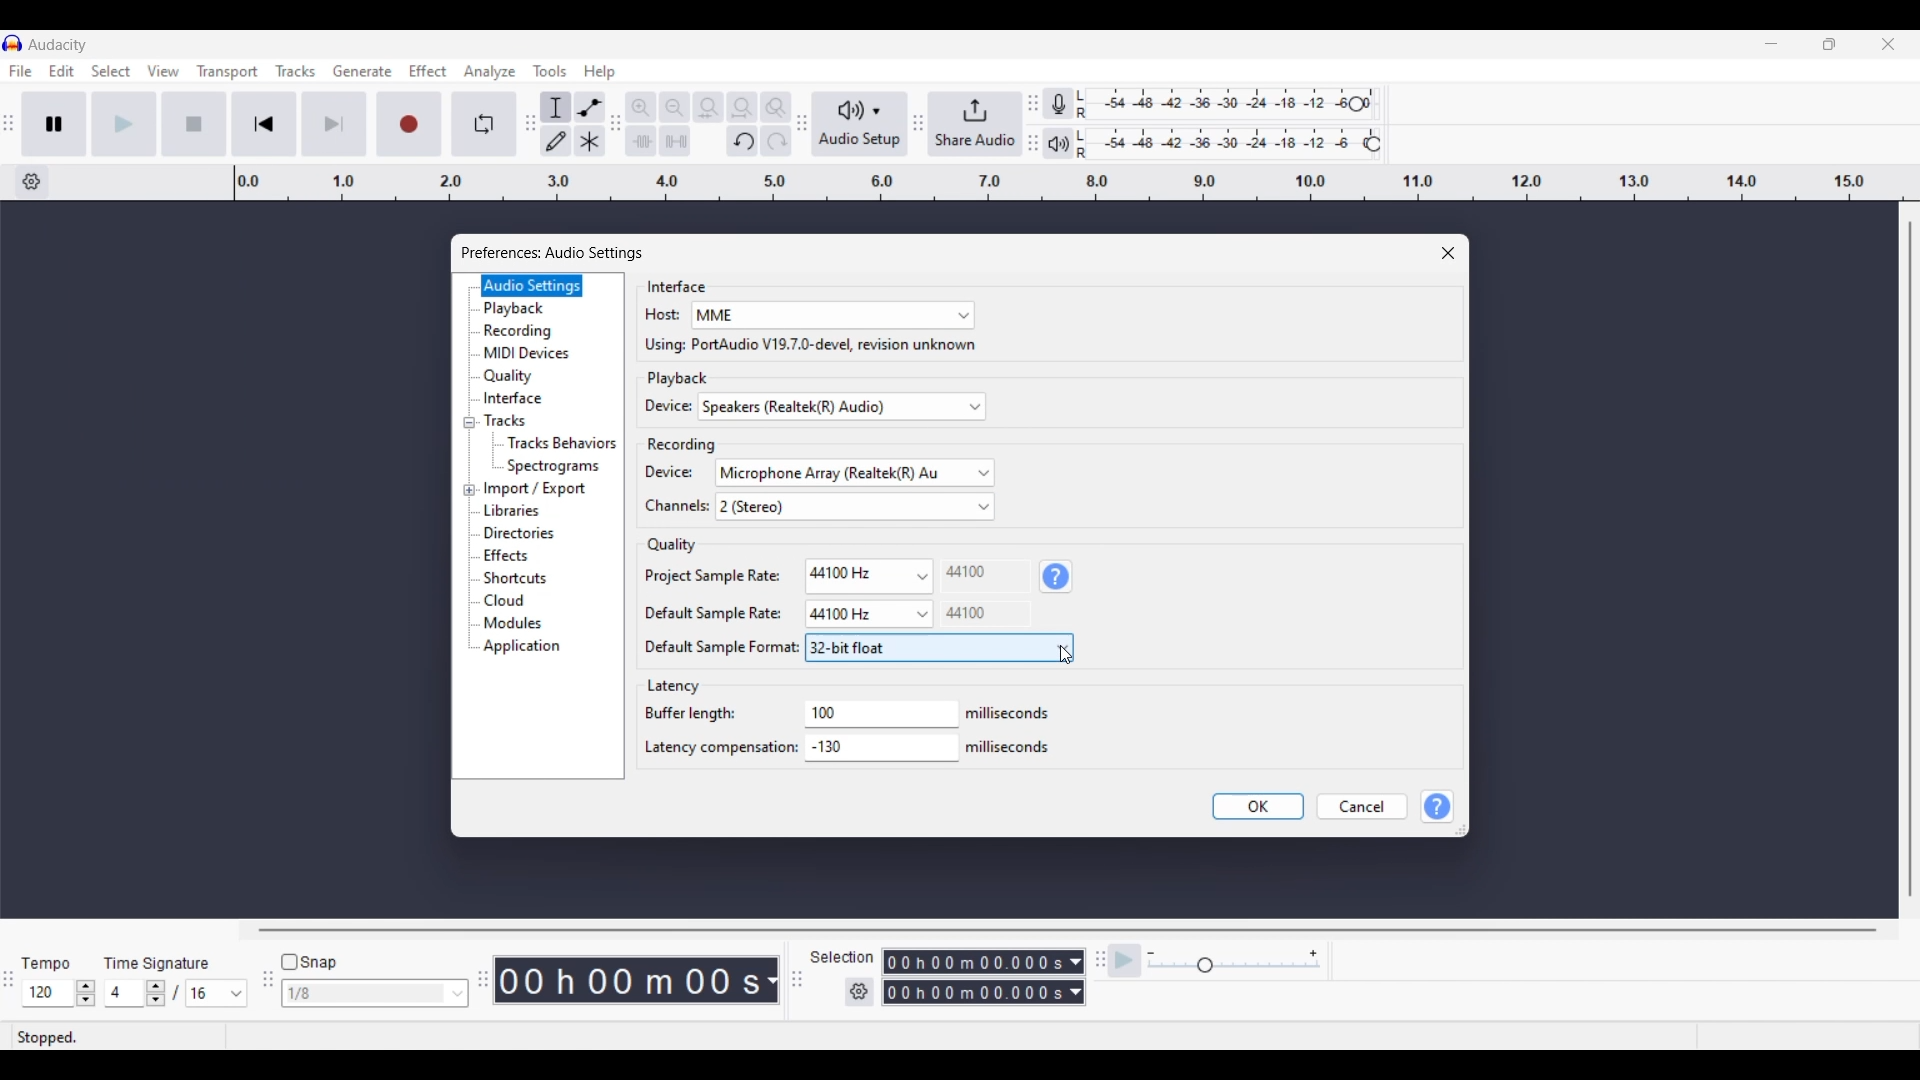 The height and width of the screenshot is (1080, 1920). I want to click on Interface, so click(669, 286).